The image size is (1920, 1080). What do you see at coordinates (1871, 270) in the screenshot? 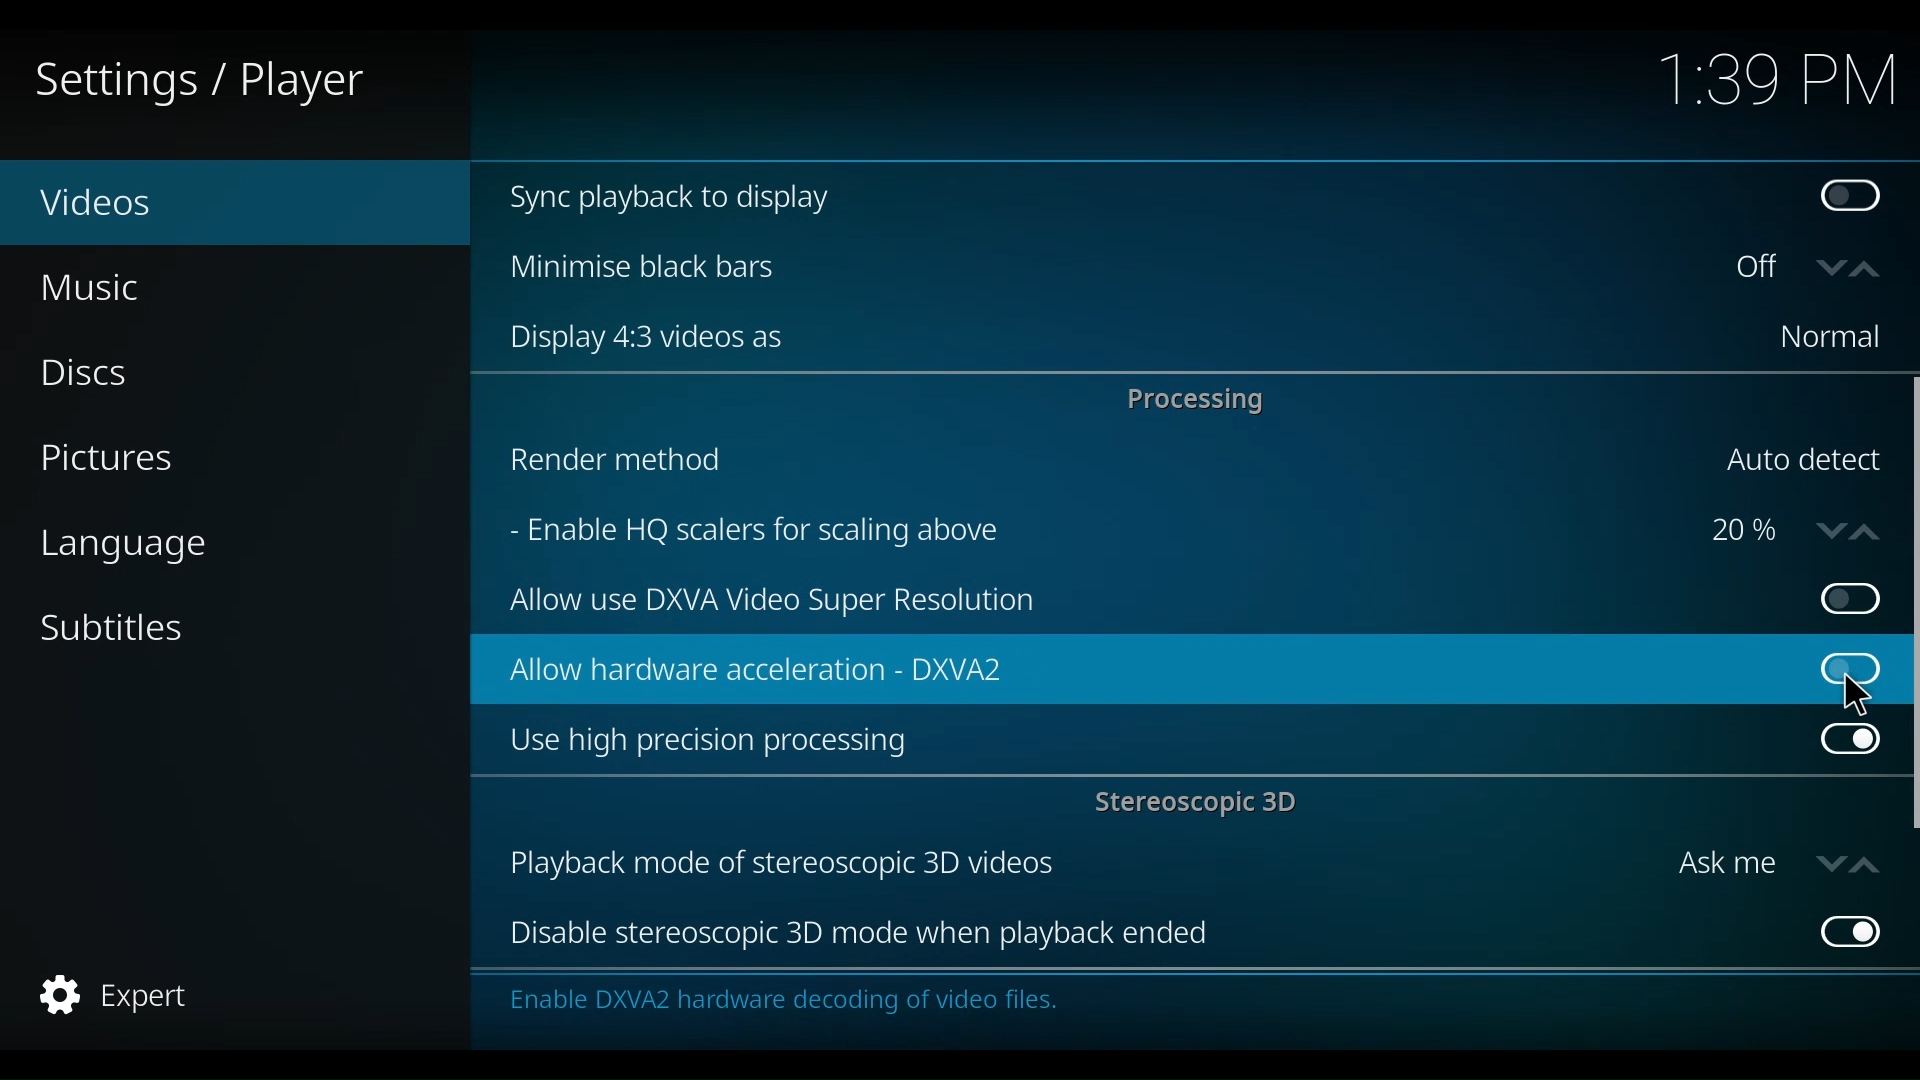
I see `up` at bounding box center [1871, 270].